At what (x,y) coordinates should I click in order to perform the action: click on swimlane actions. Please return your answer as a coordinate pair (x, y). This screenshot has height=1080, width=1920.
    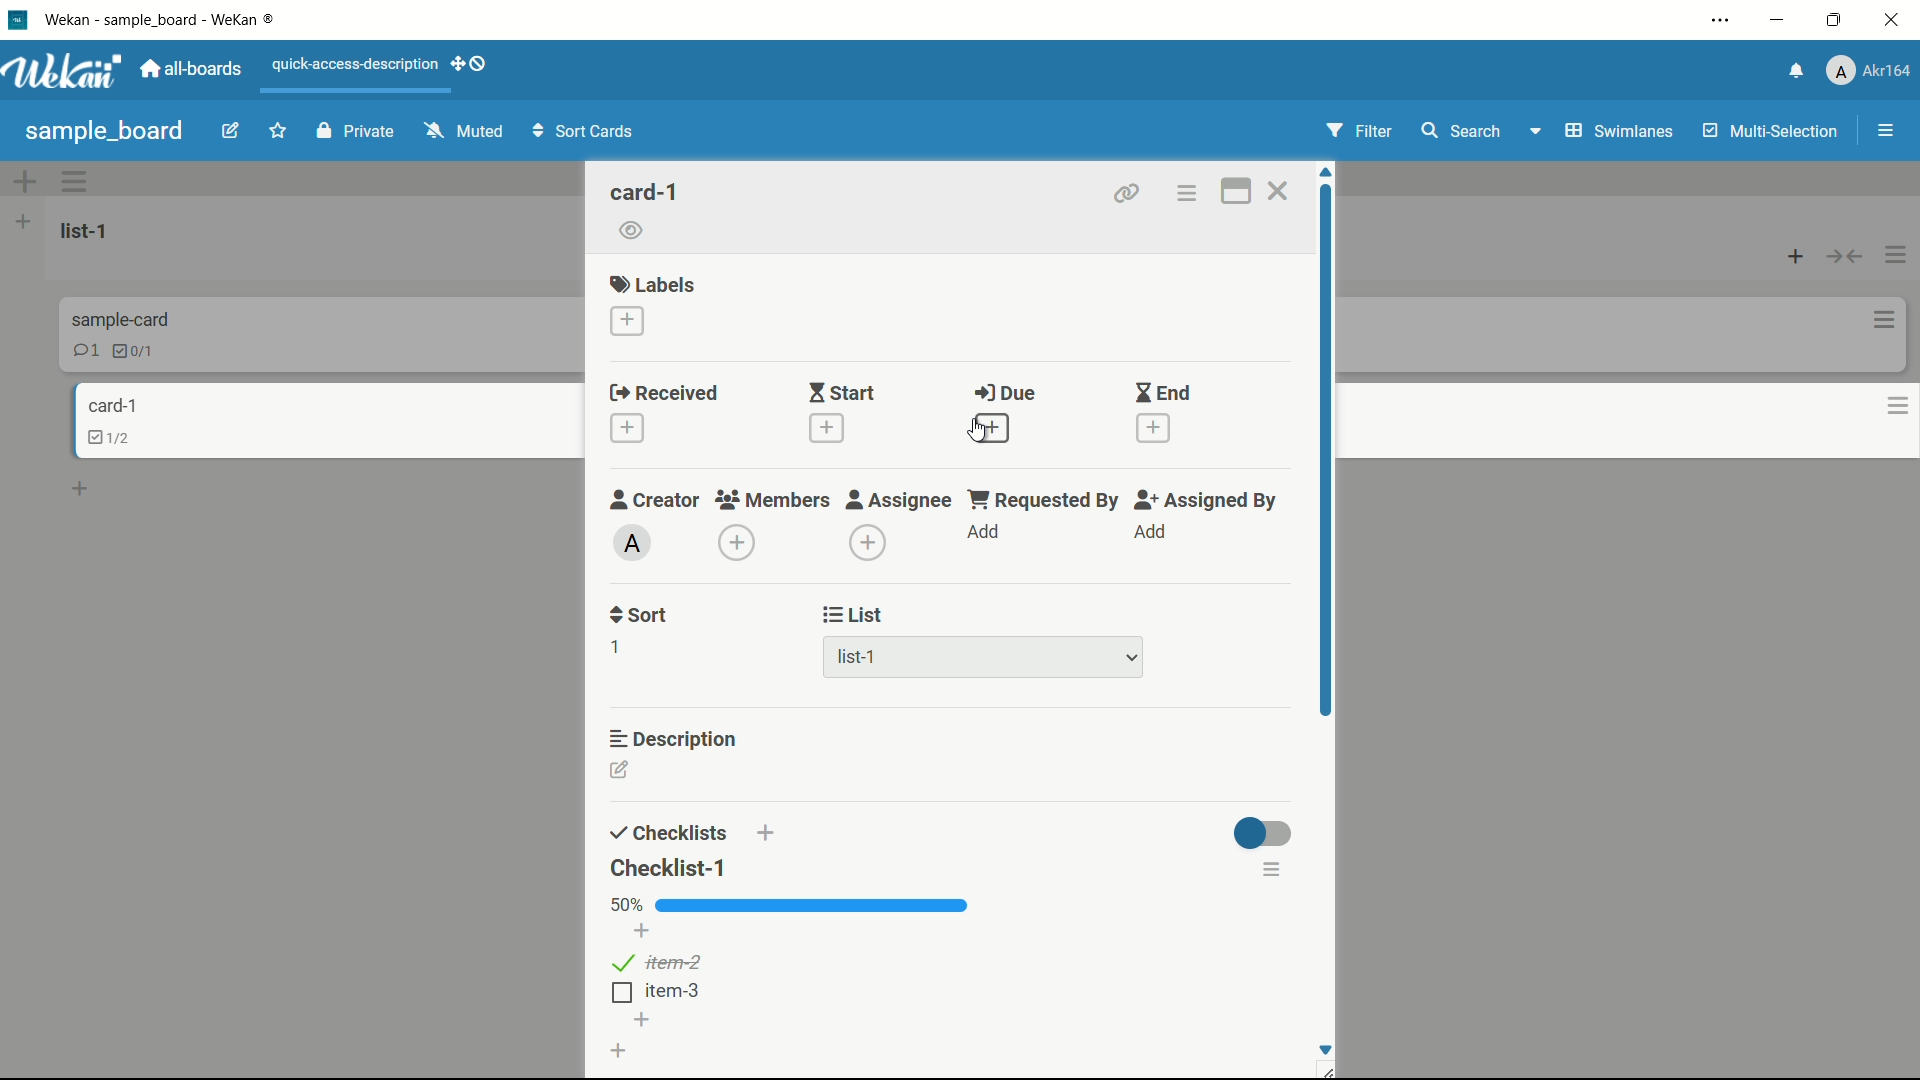
    Looking at the image, I should click on (76, 181).